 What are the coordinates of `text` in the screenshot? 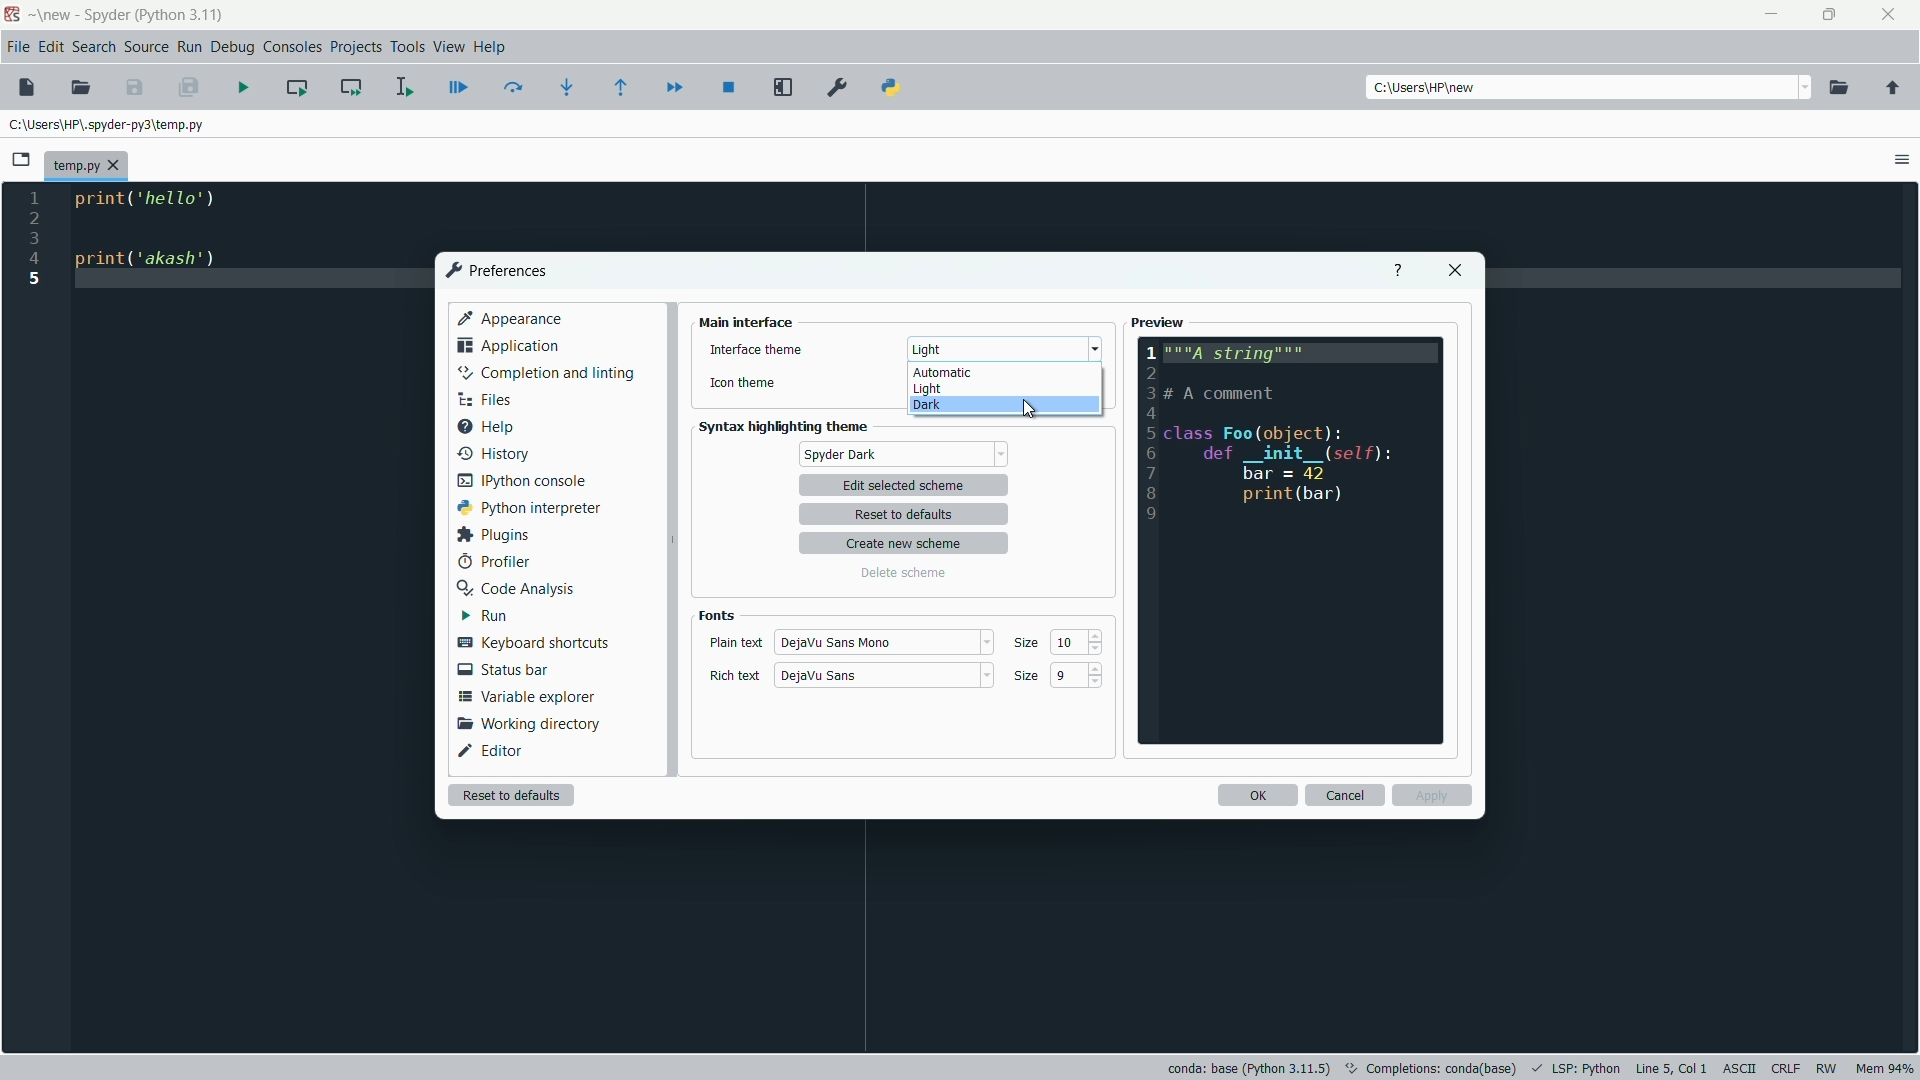 It's located at (1433, 1066).